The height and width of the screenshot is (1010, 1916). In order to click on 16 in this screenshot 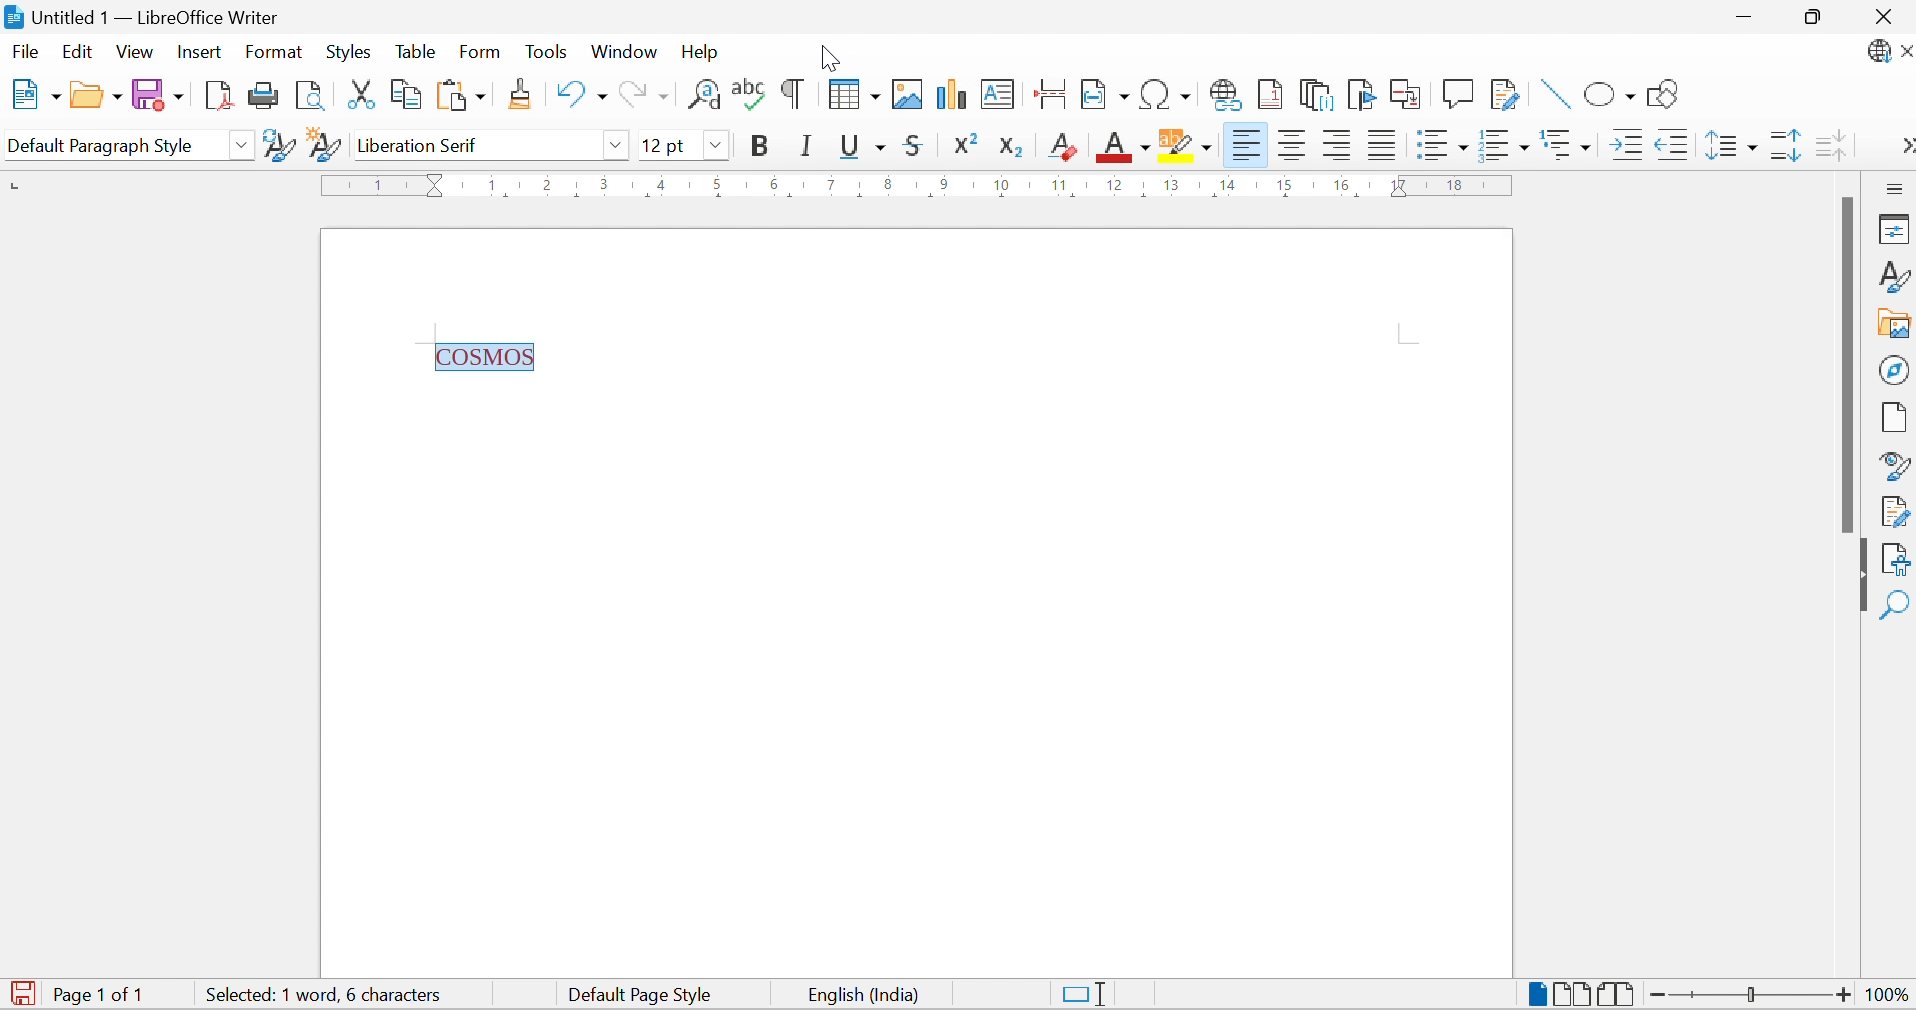, I will do `click(1340, 186)`.